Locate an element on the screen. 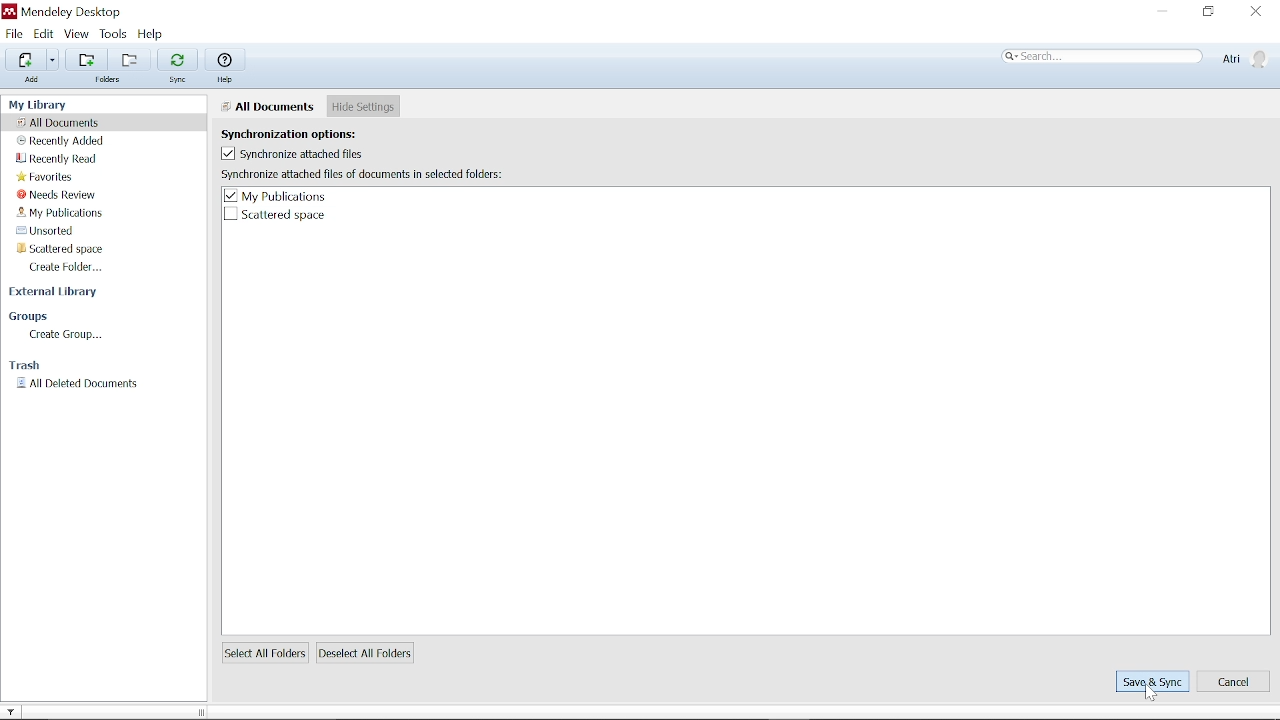 This screenshot has height=720, width=1280. Help is located at coordinates (227, 80).